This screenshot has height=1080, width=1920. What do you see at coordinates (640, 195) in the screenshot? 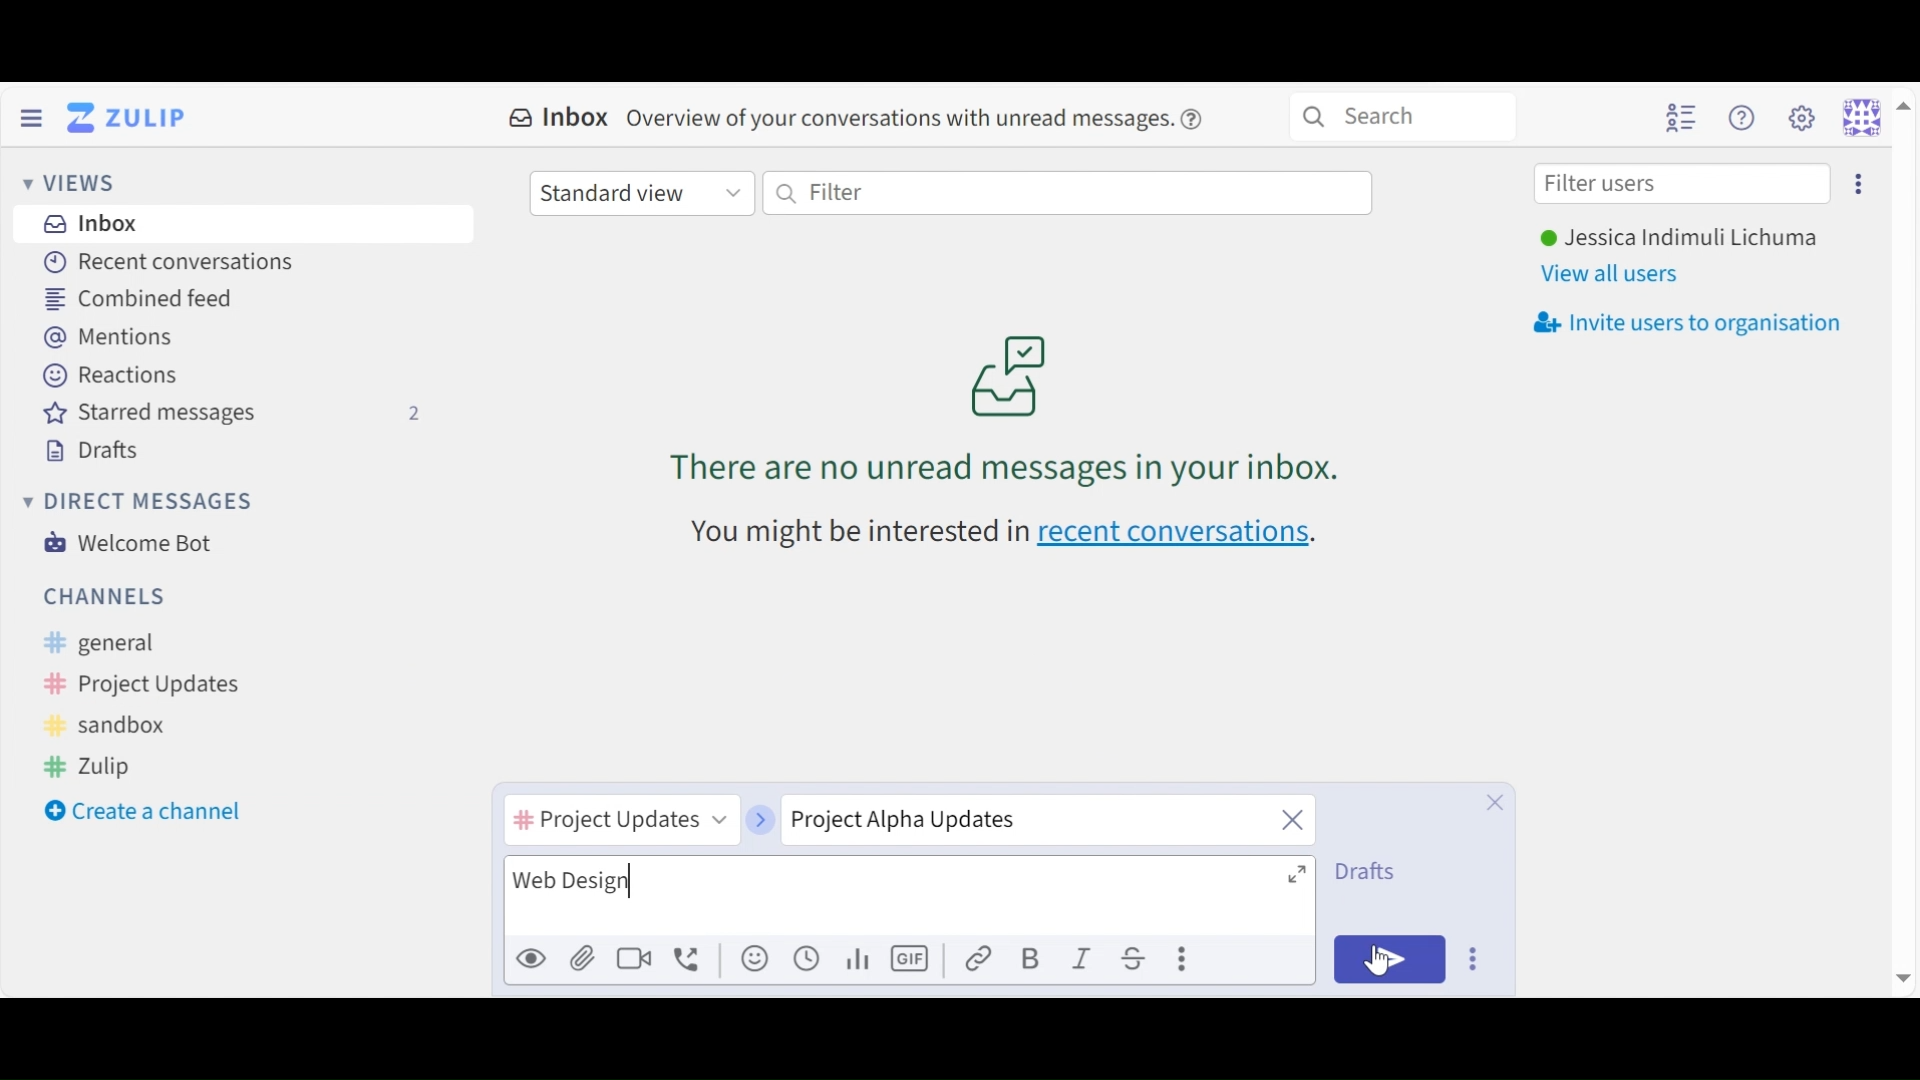
I see `Standard View` at bounding box center [640, 195].